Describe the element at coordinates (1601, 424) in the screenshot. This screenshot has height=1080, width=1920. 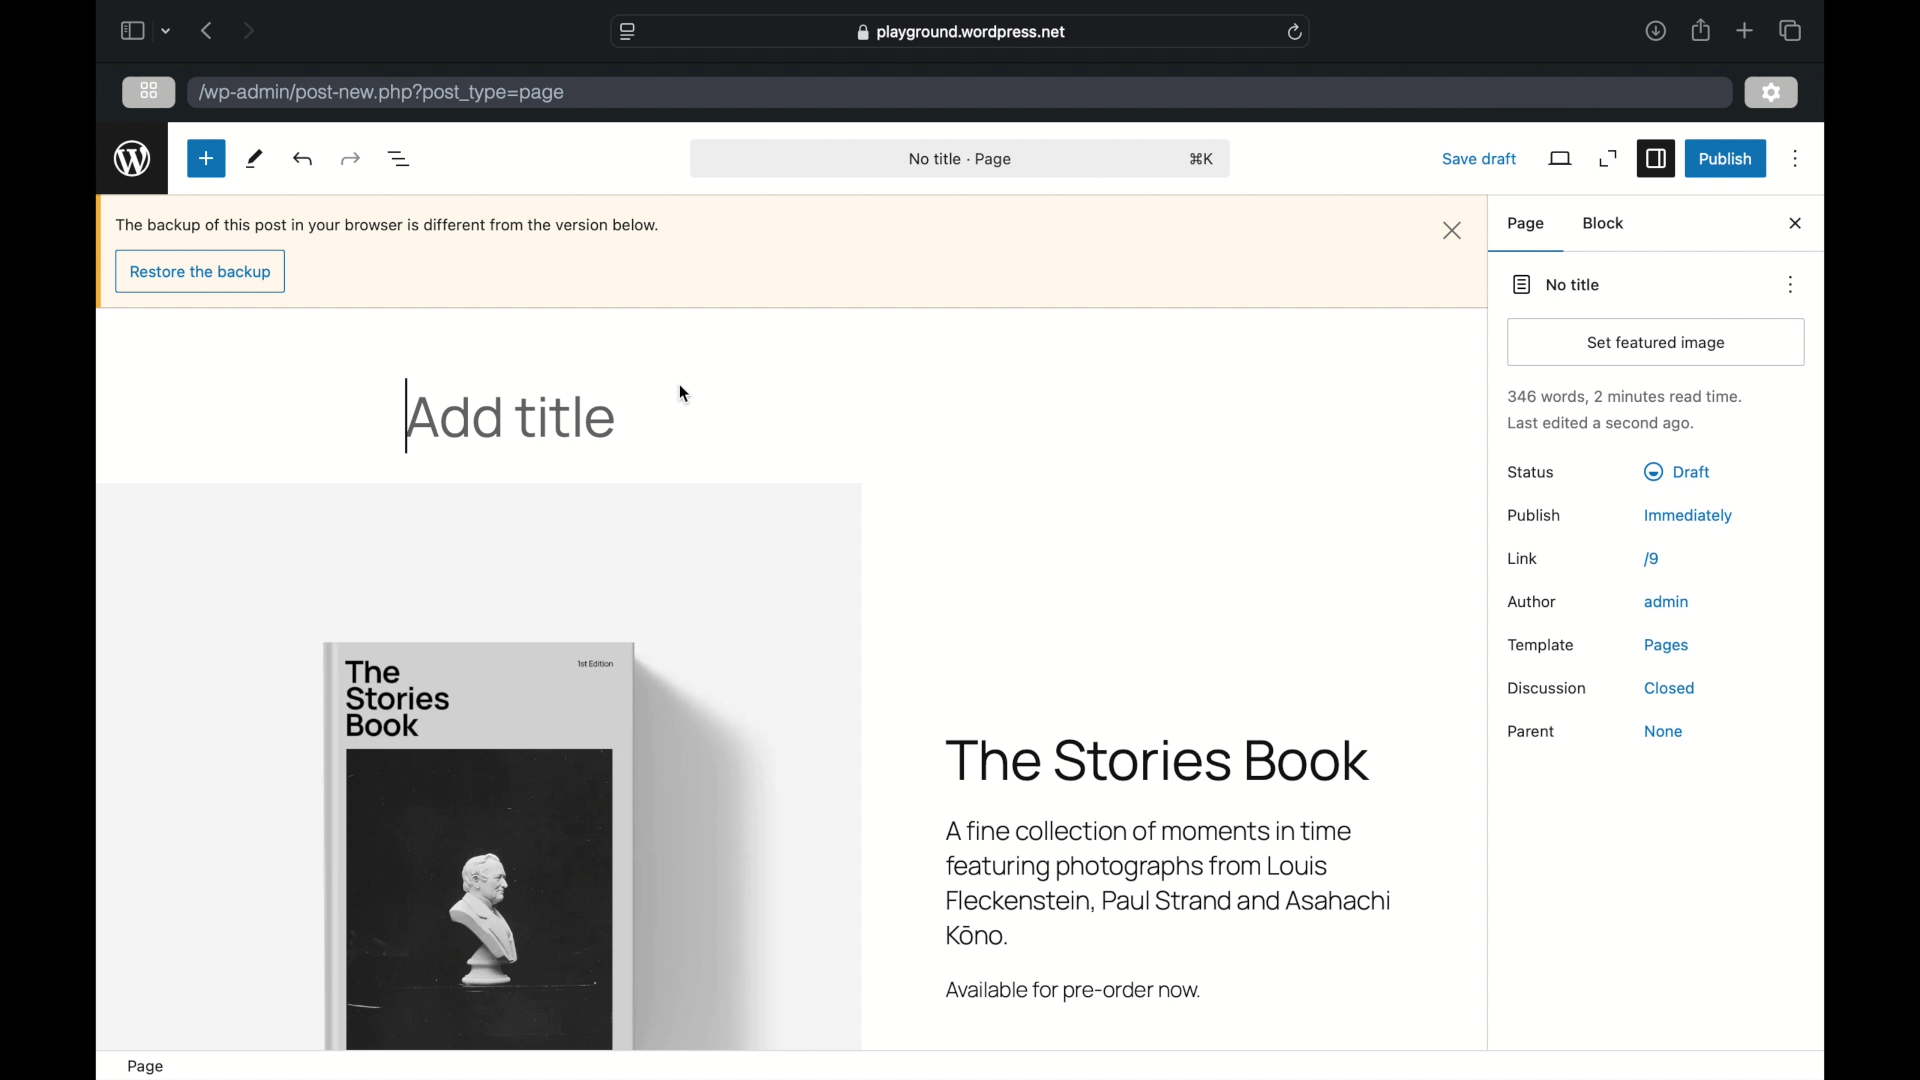
I see `last edited a second ago` at that location.